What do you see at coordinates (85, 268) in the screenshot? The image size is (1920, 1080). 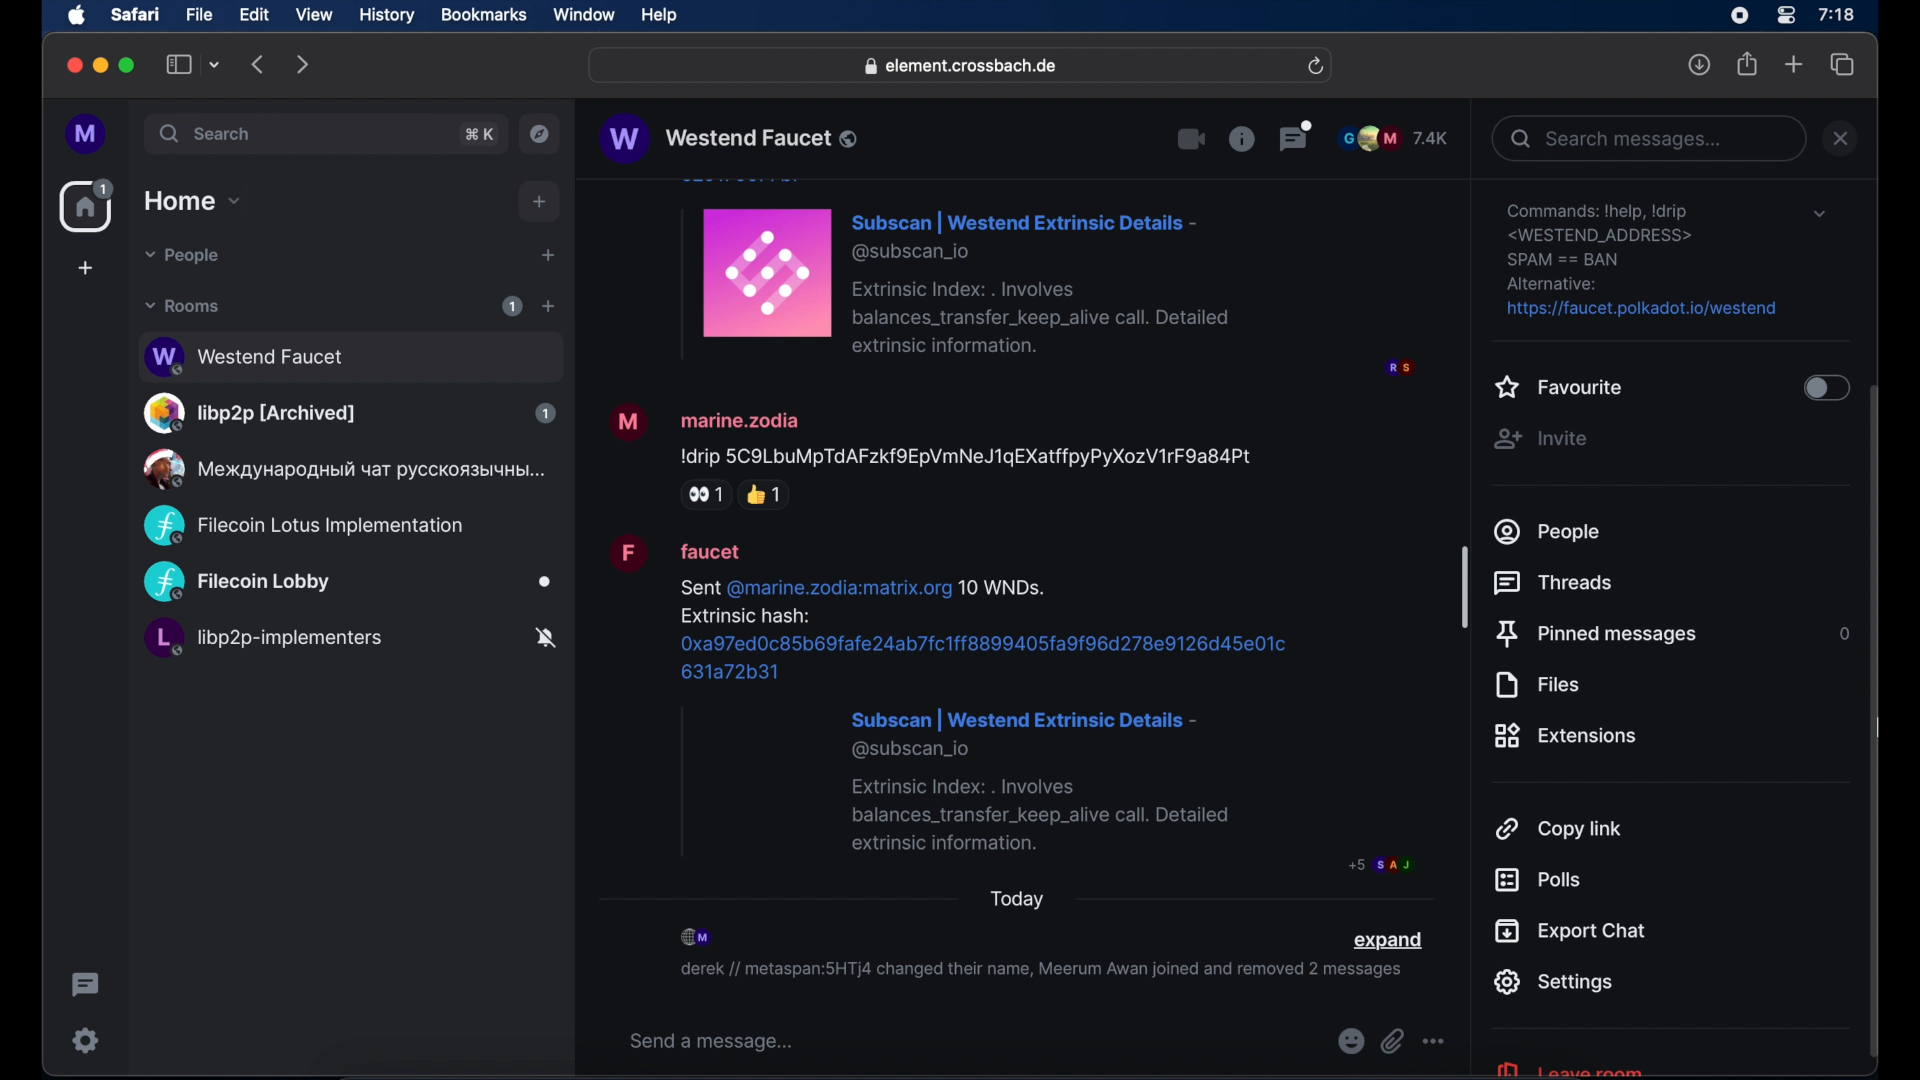 I see `create space` at bounding box center [85, 268].